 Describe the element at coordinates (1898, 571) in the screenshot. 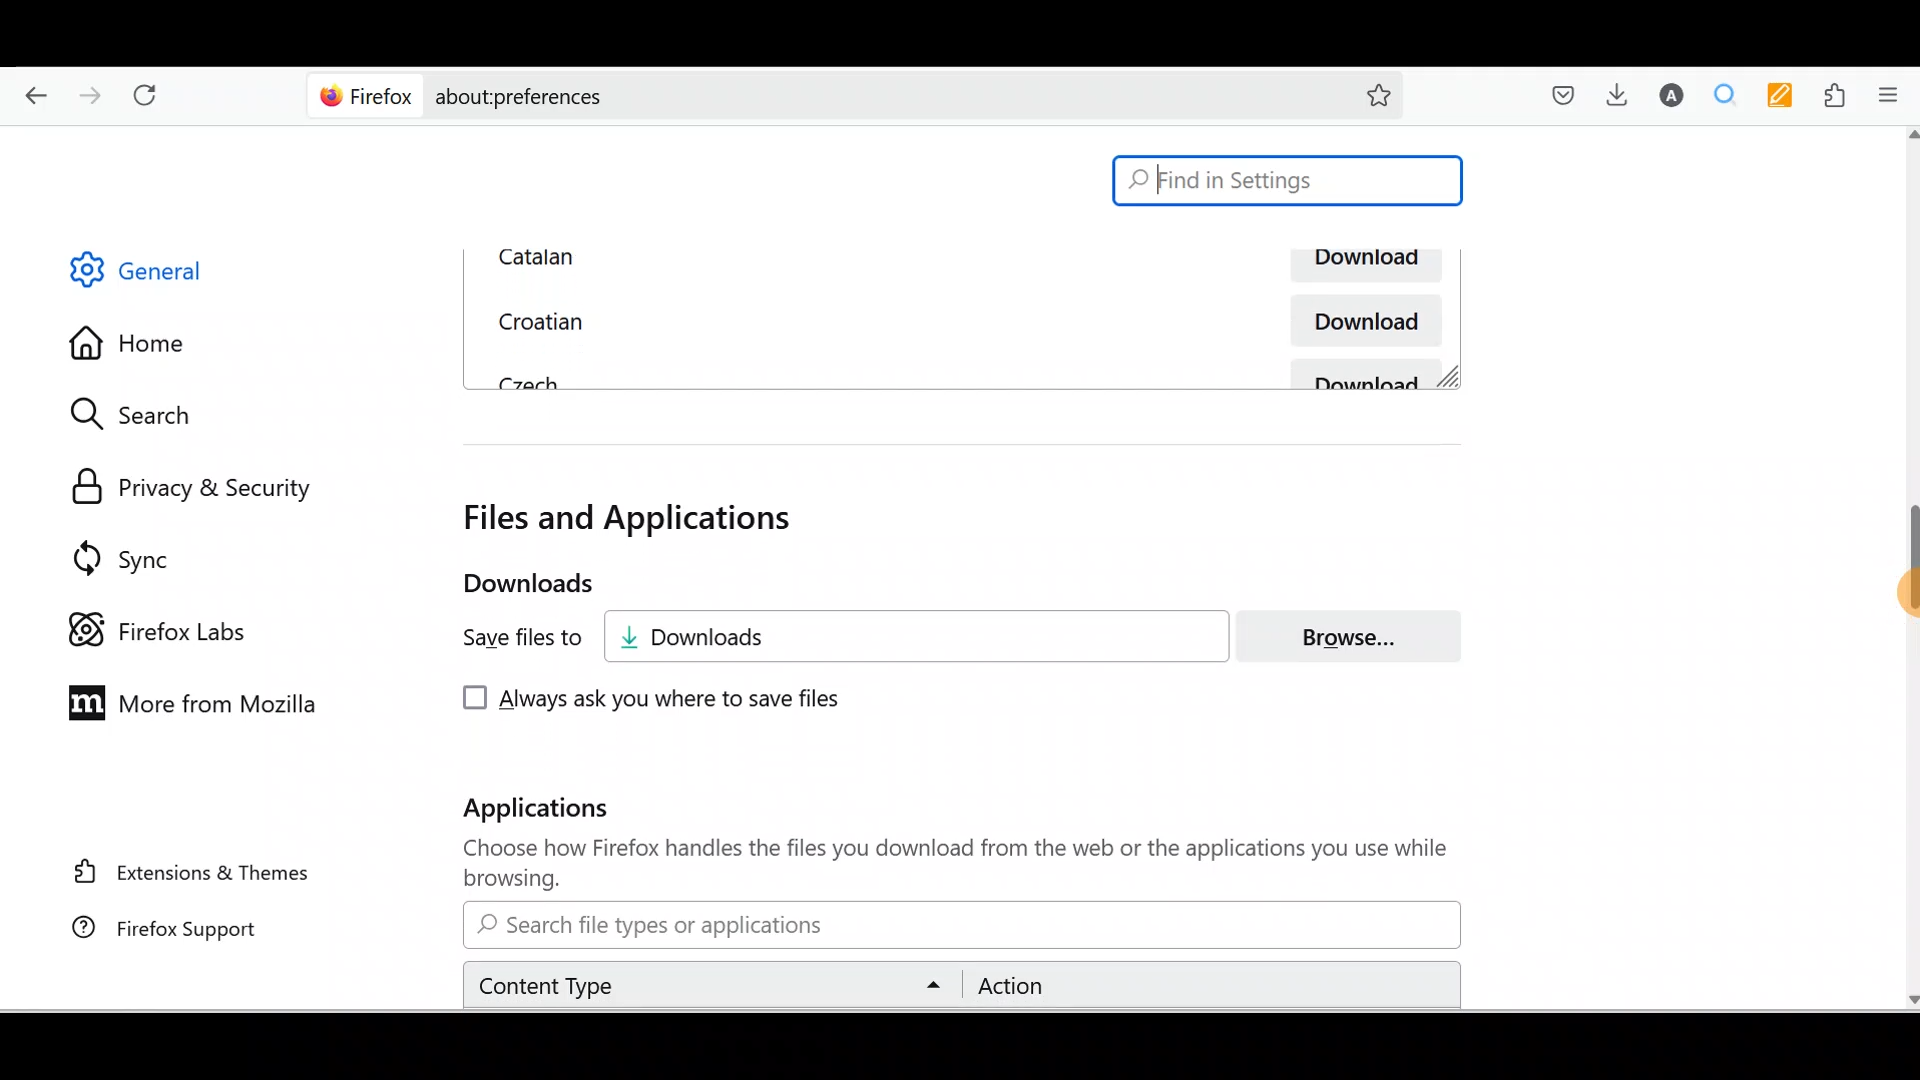

I see `Mouse up - scroll bar` at that location.